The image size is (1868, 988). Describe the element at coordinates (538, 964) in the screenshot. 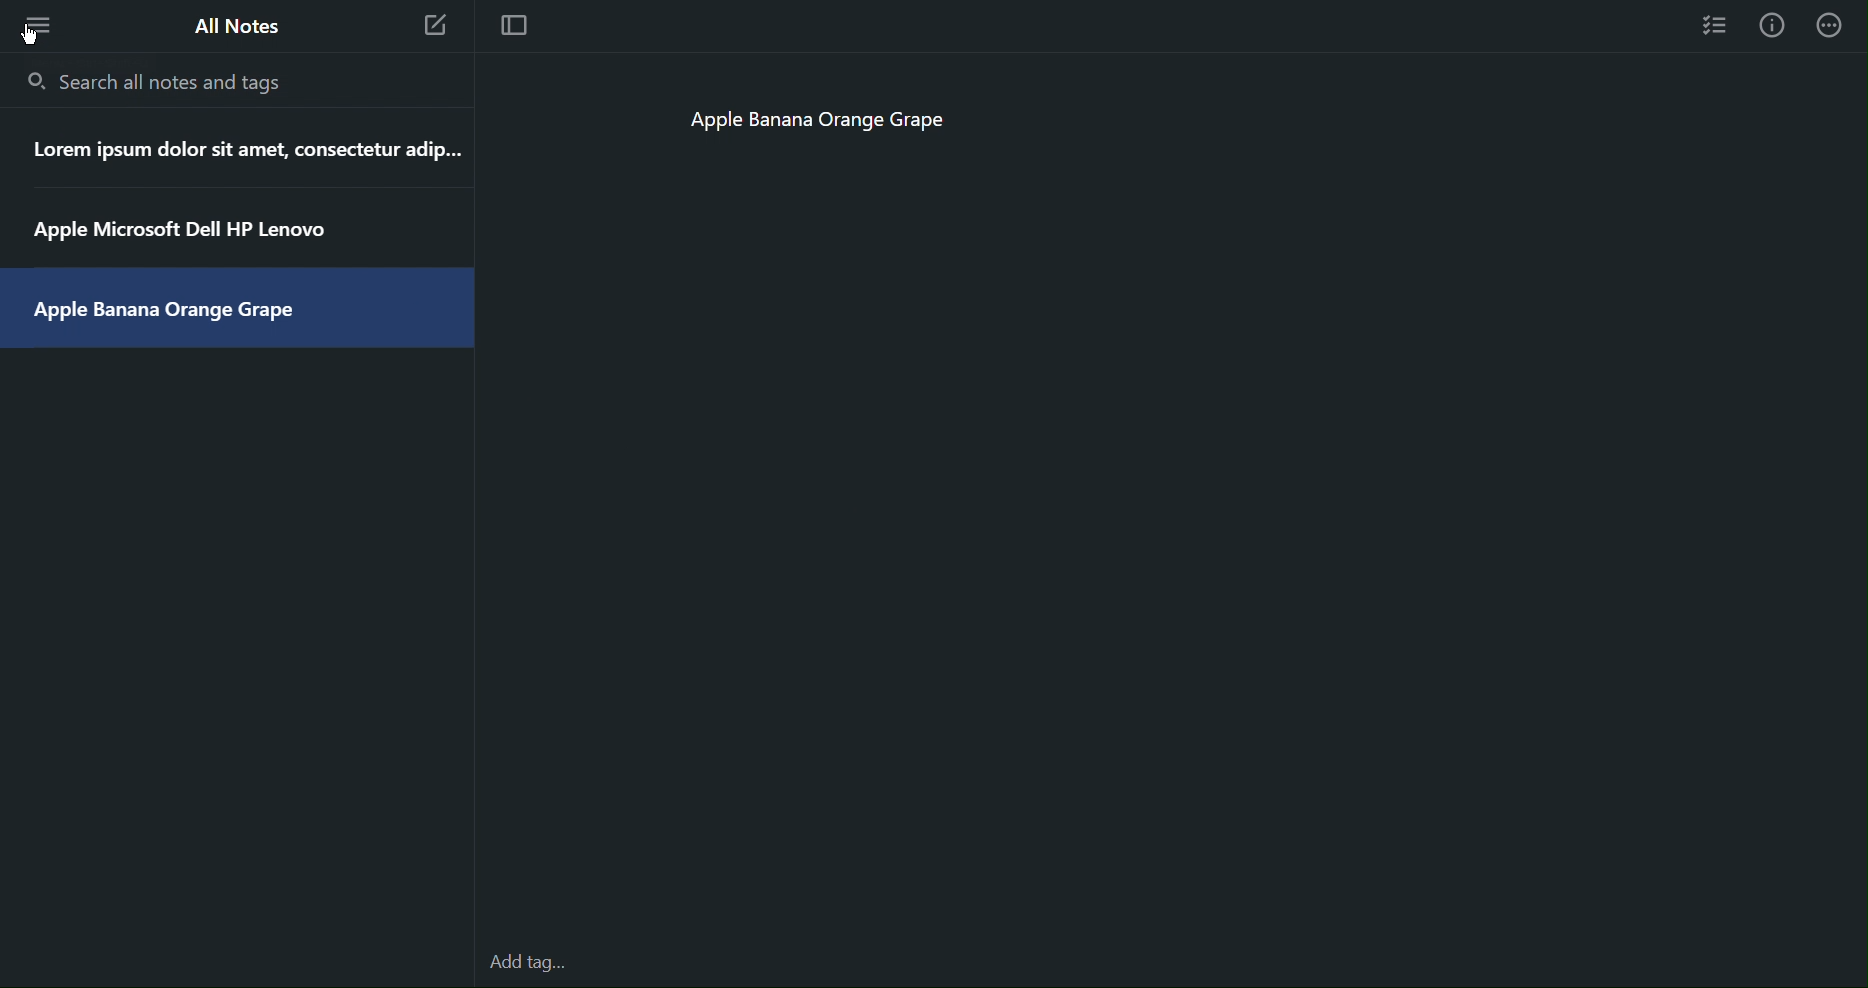

I see `Add tag` at that location.